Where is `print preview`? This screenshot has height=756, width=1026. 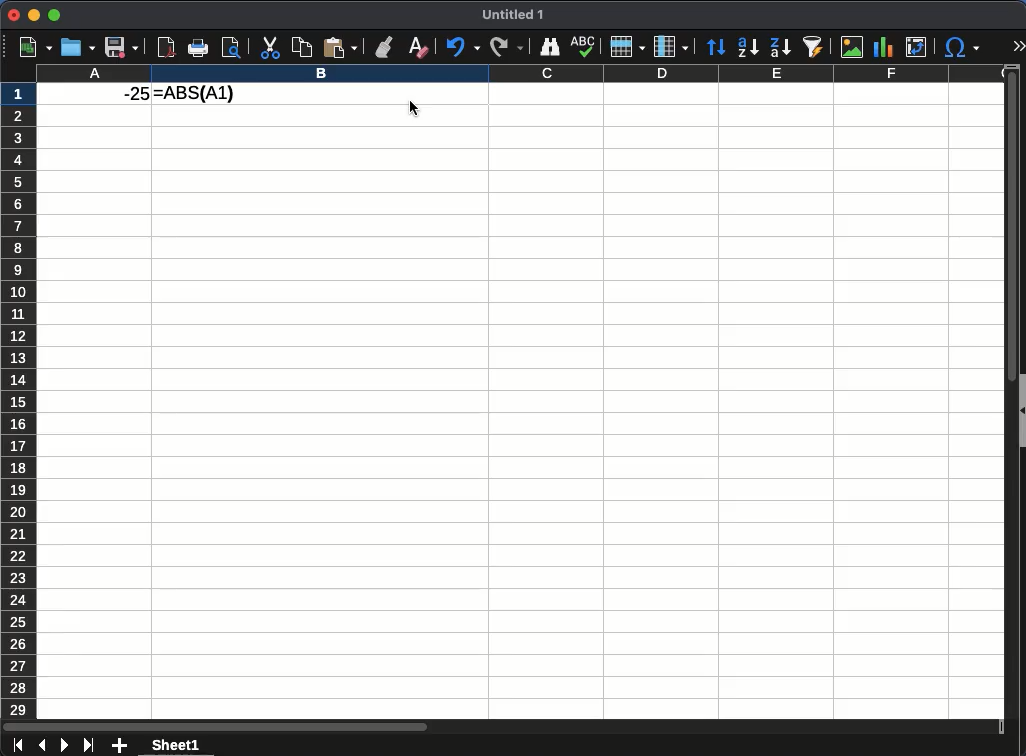 print preview is located at coordinates (231, 48).